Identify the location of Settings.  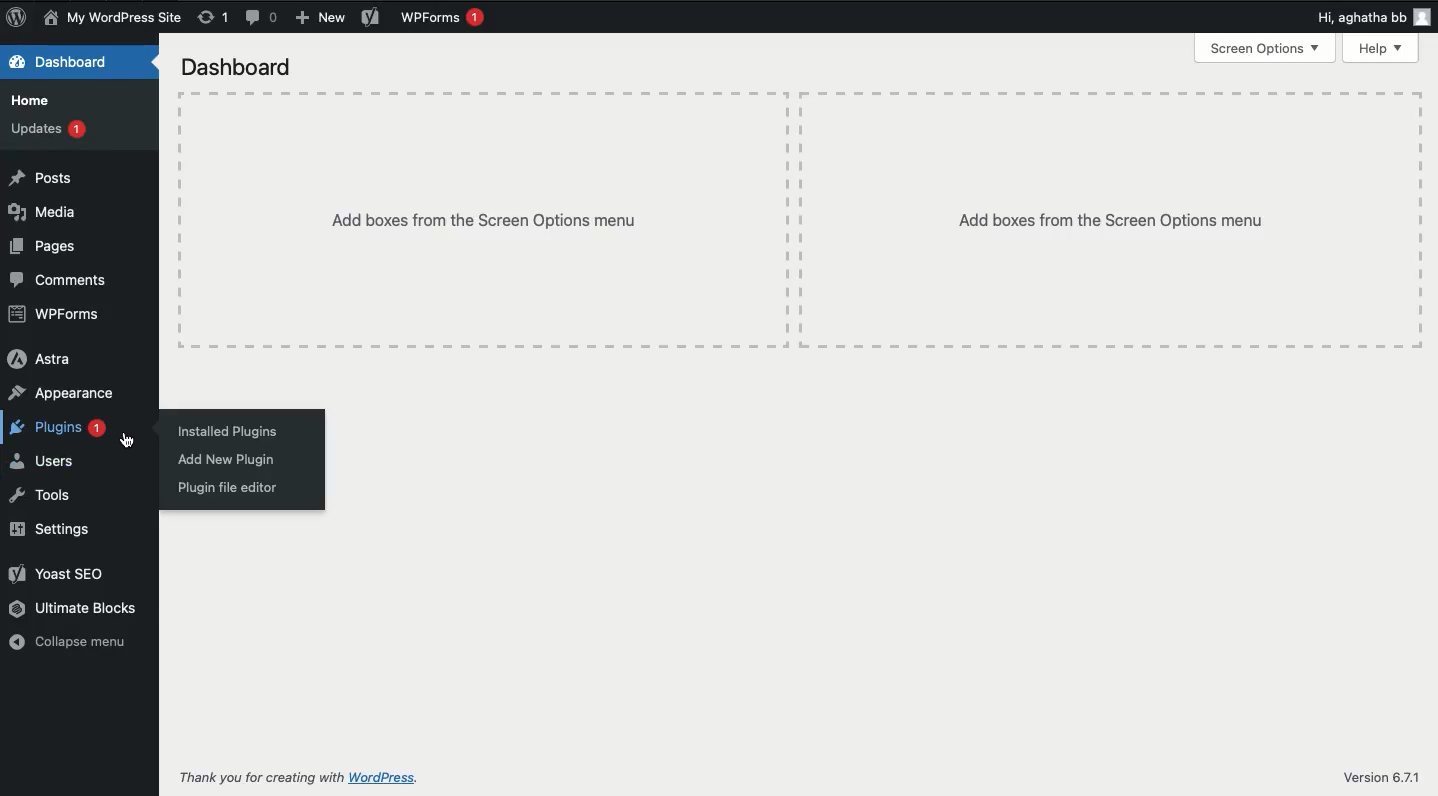
(57, 531).